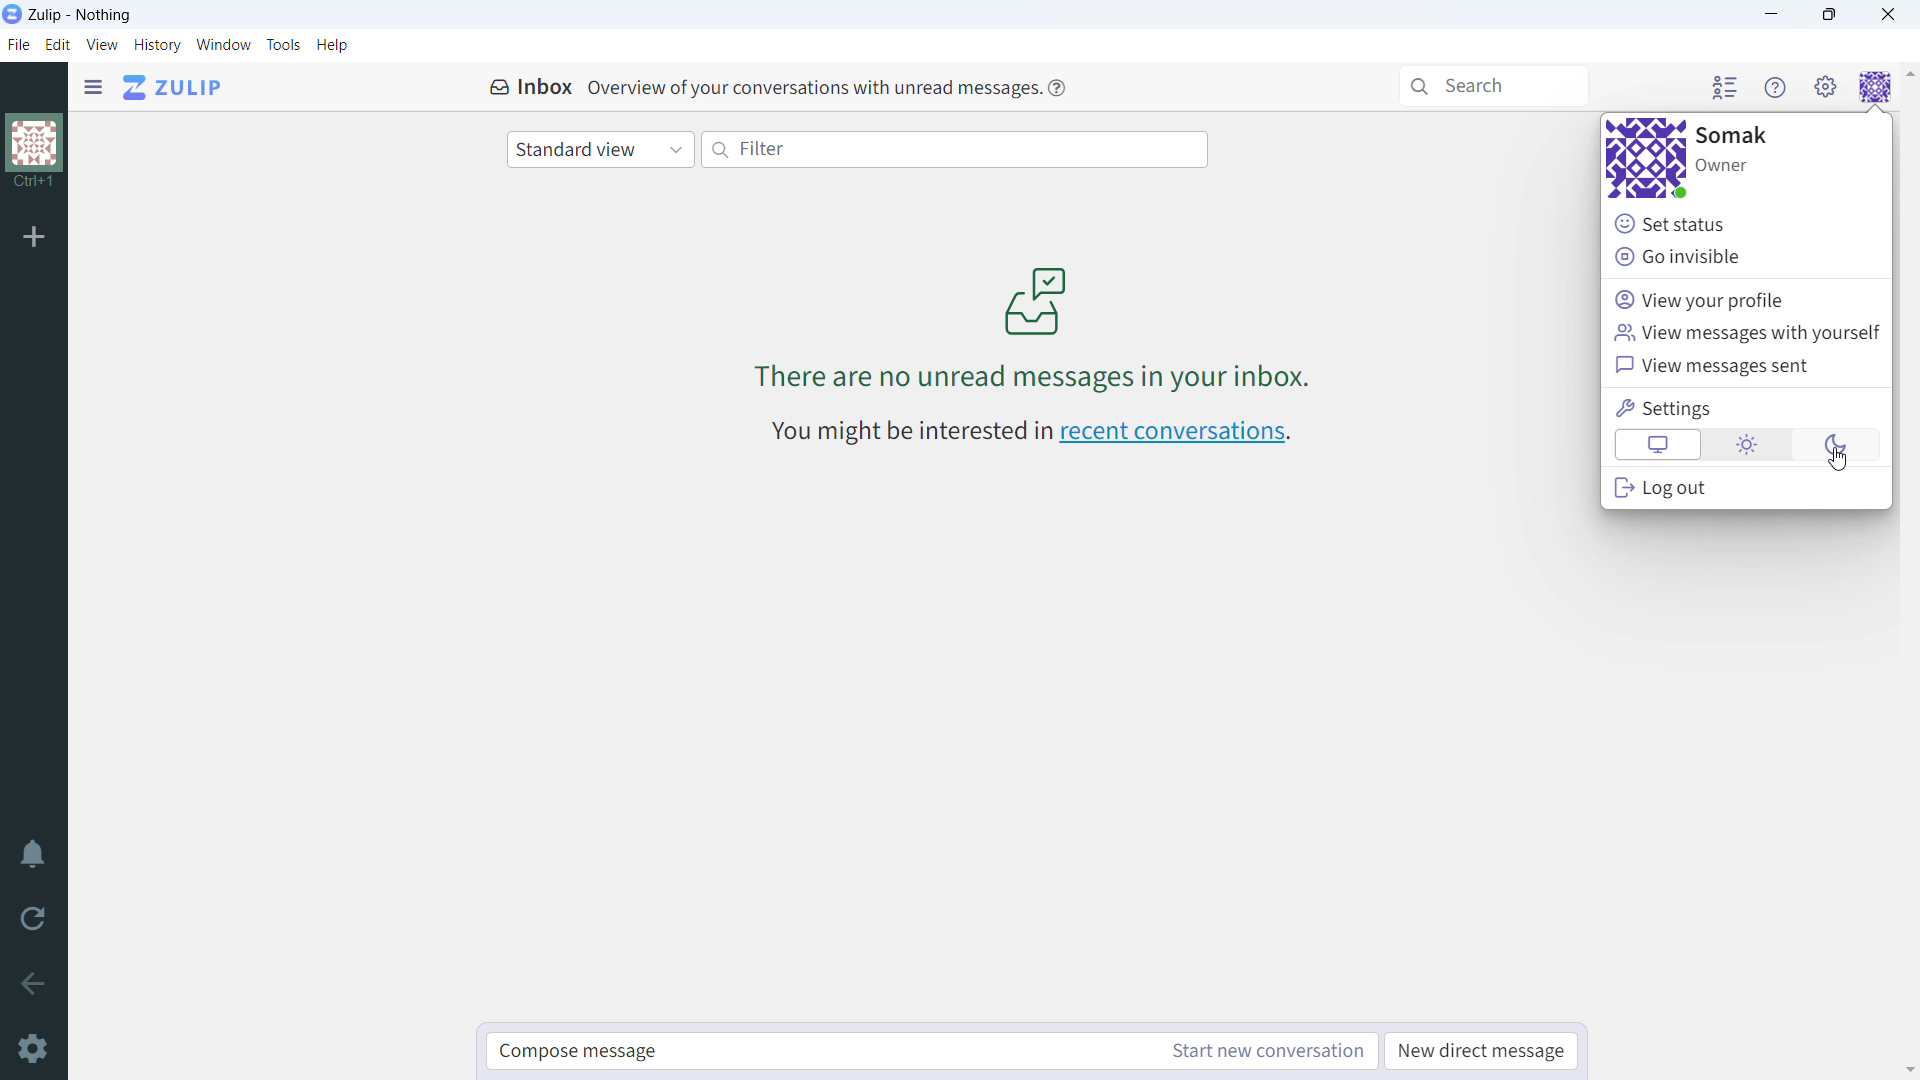 The width and height of the screenshot is (1920, 1080). I want to click on title, so click(80, 16).